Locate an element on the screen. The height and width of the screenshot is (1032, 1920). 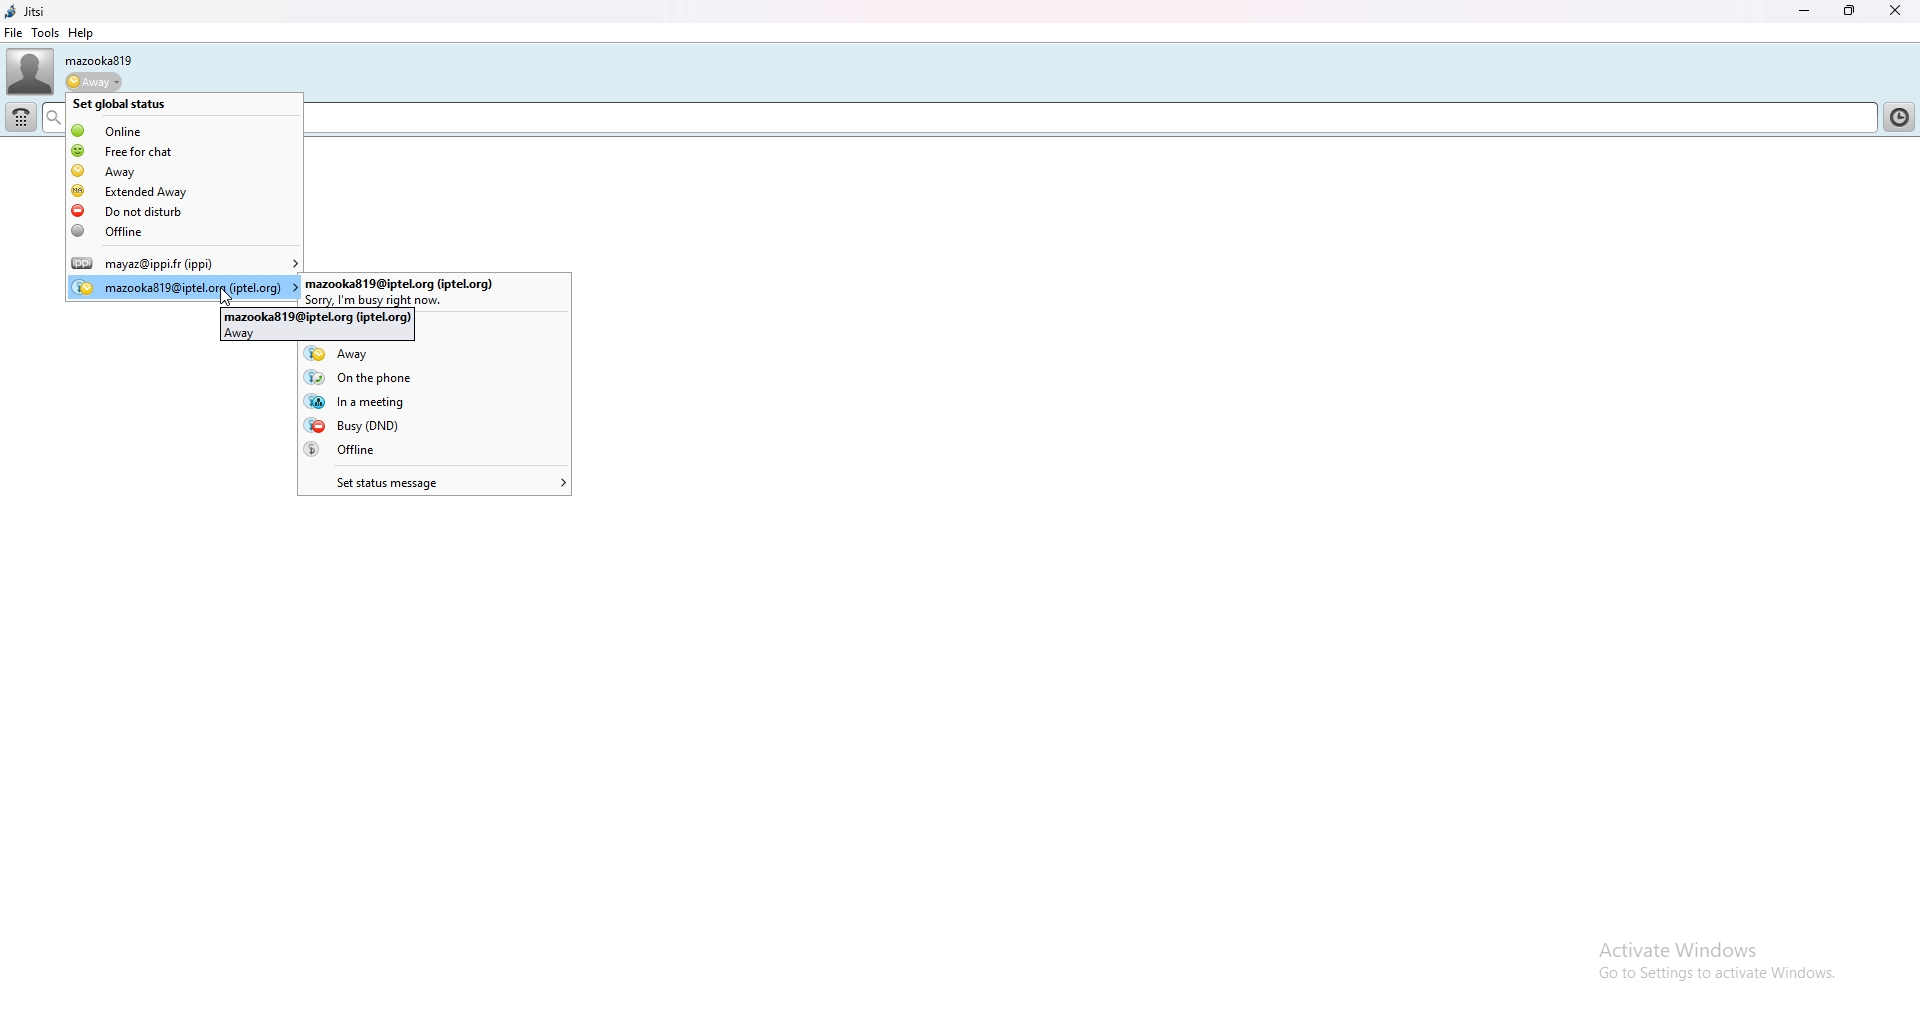
free for chat is located at coordinates (185, 151).